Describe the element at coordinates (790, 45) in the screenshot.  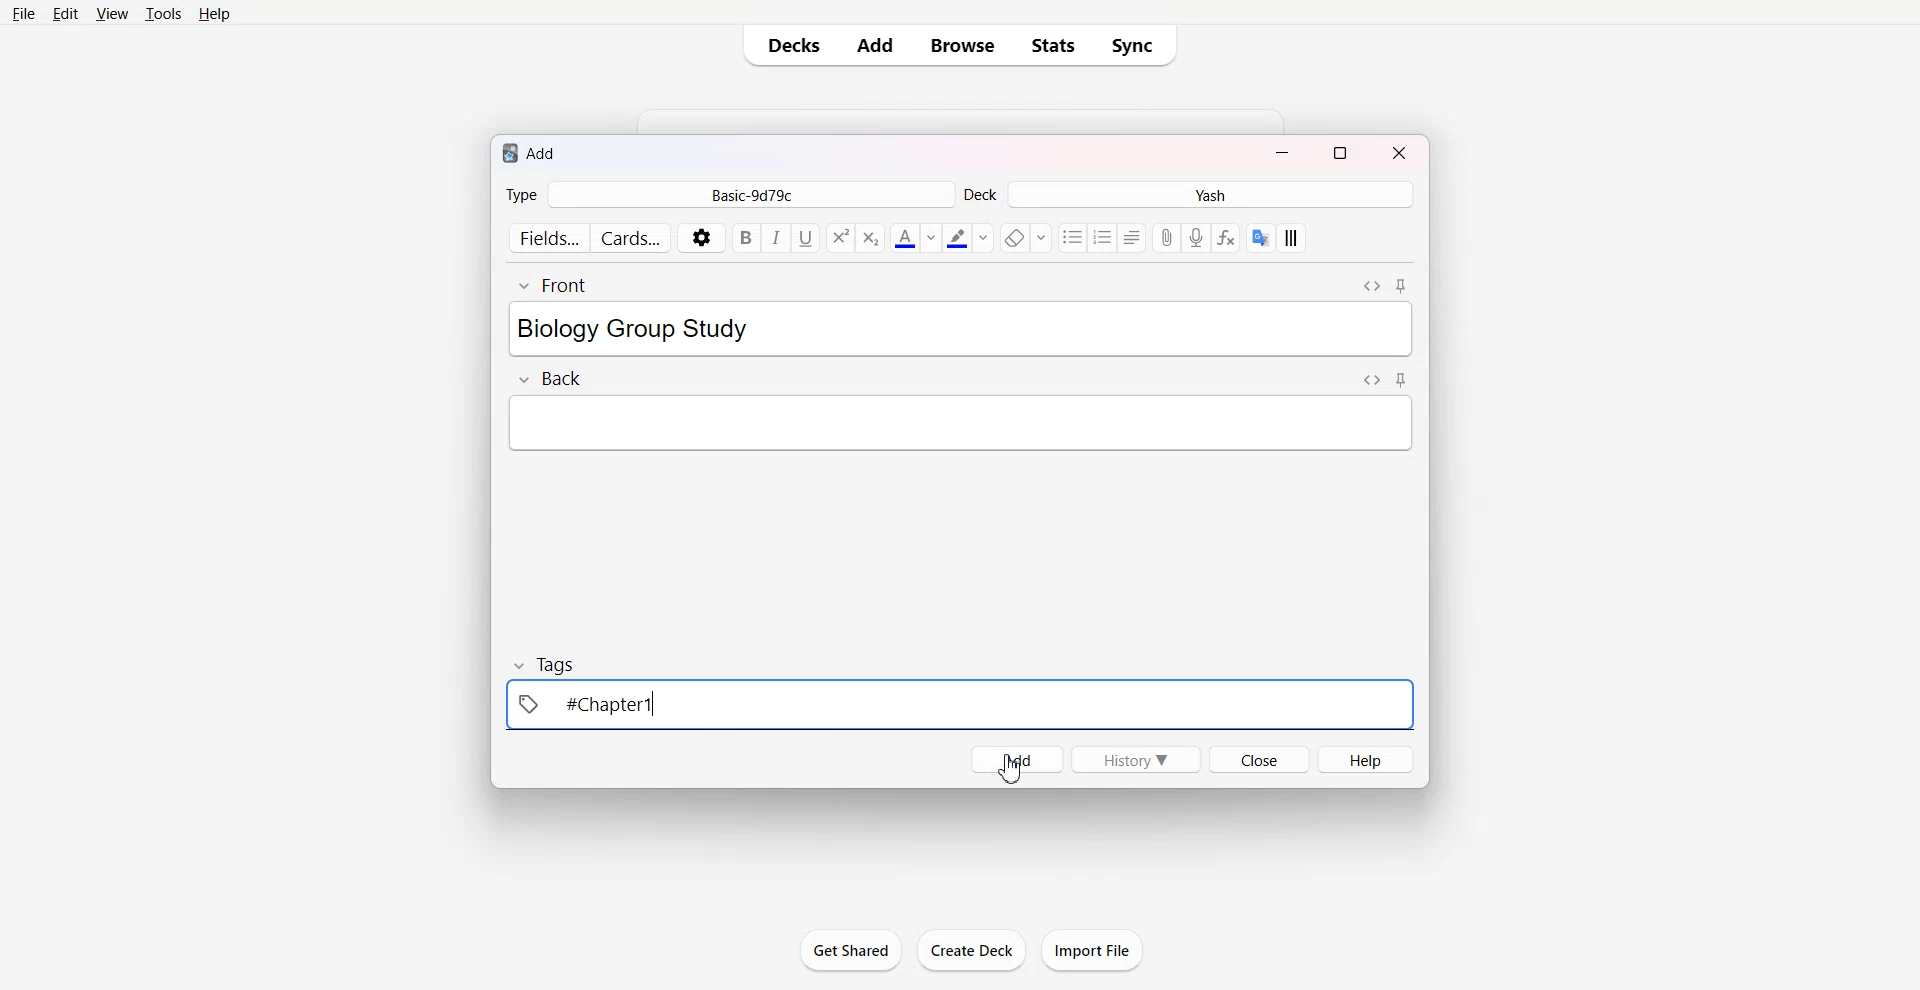
I see `Decks` at that location.